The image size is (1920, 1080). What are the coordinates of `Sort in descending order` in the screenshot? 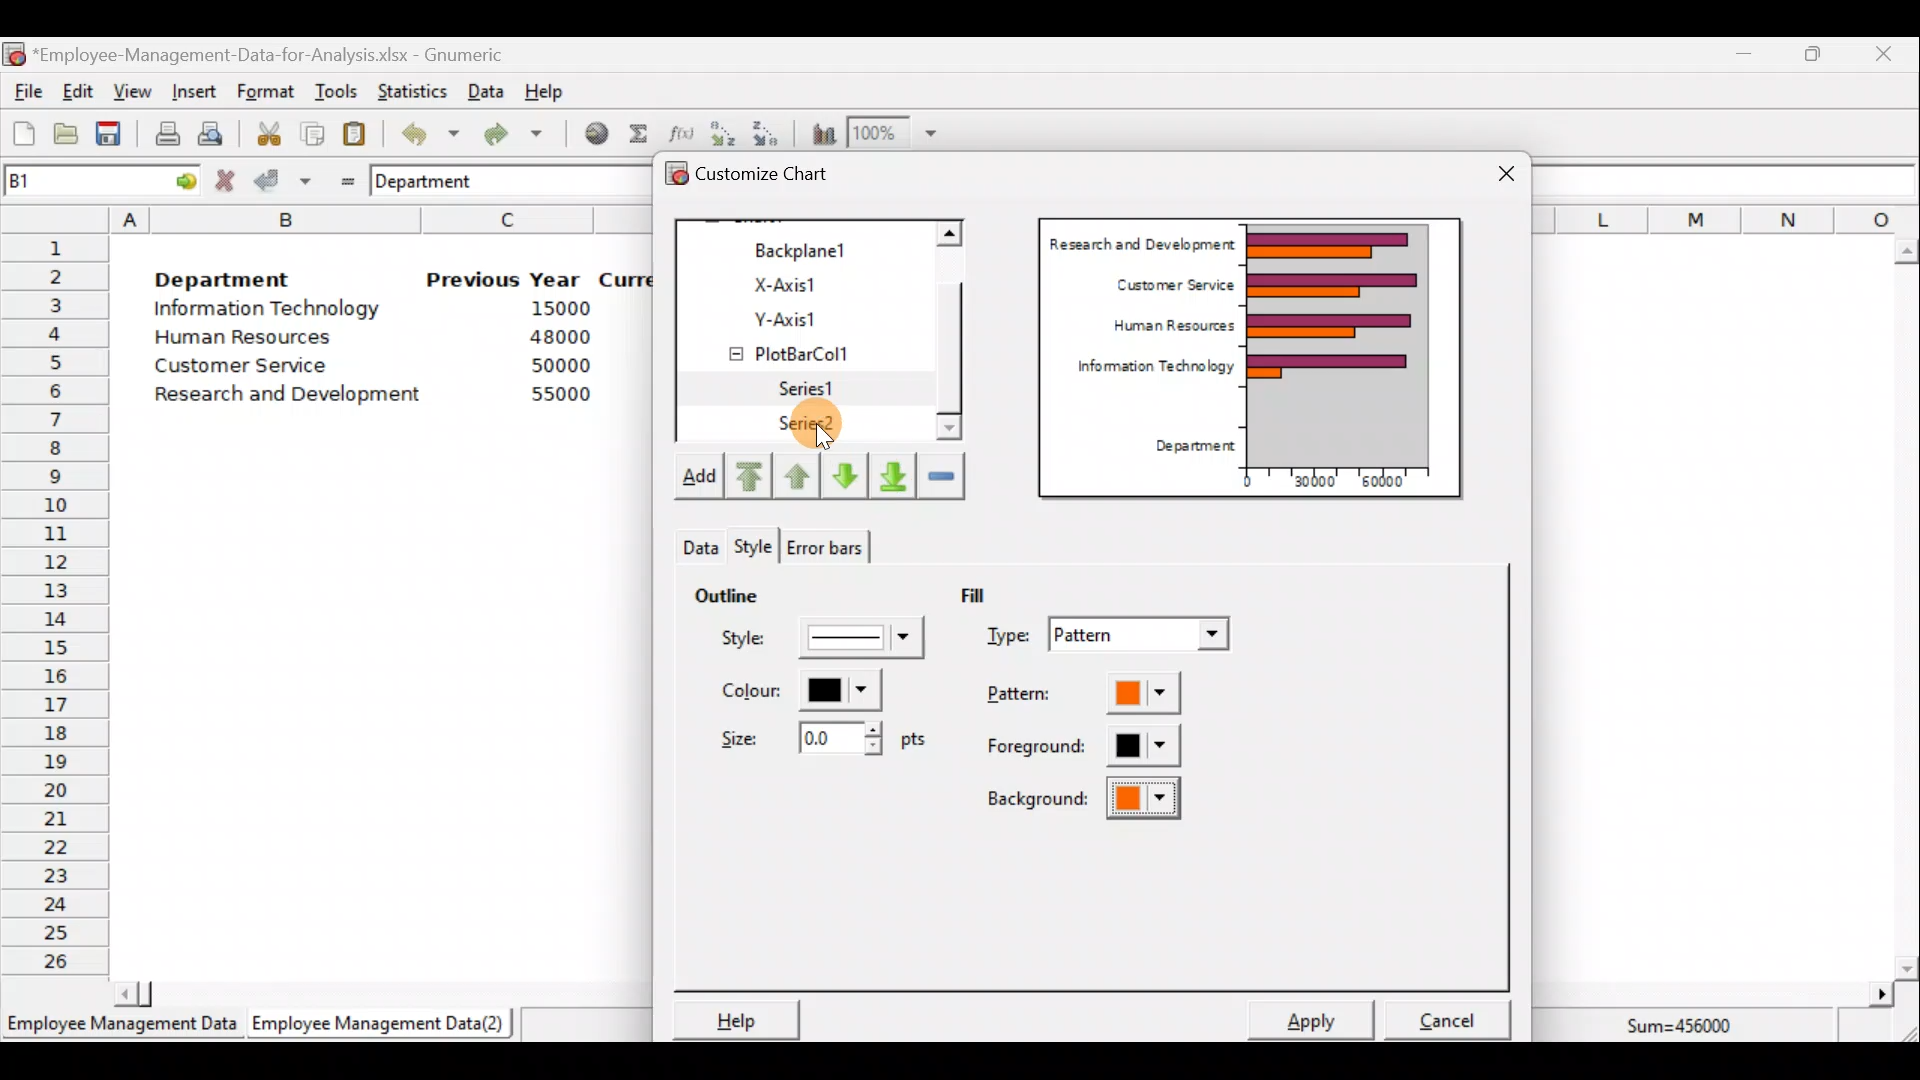 It's located at (767, 132).